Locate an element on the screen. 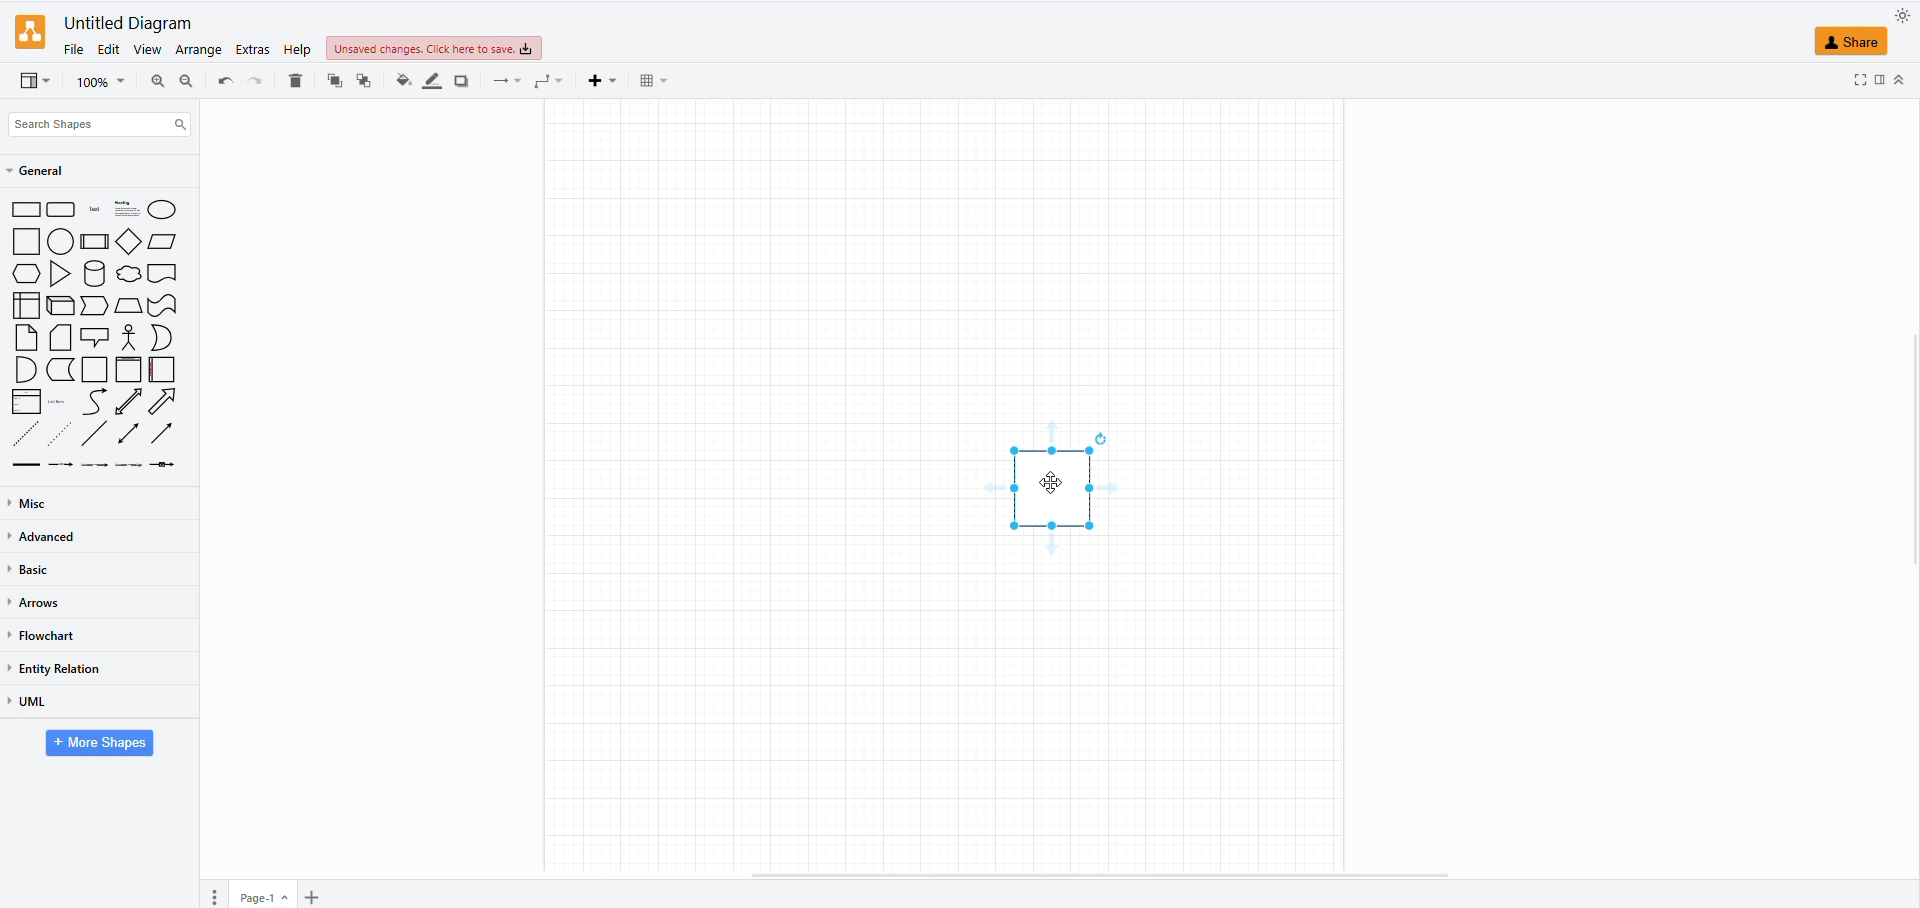 Image resolution: width=1920 pixels, height=908 pixels. square is located at coordinates (1058, 486).